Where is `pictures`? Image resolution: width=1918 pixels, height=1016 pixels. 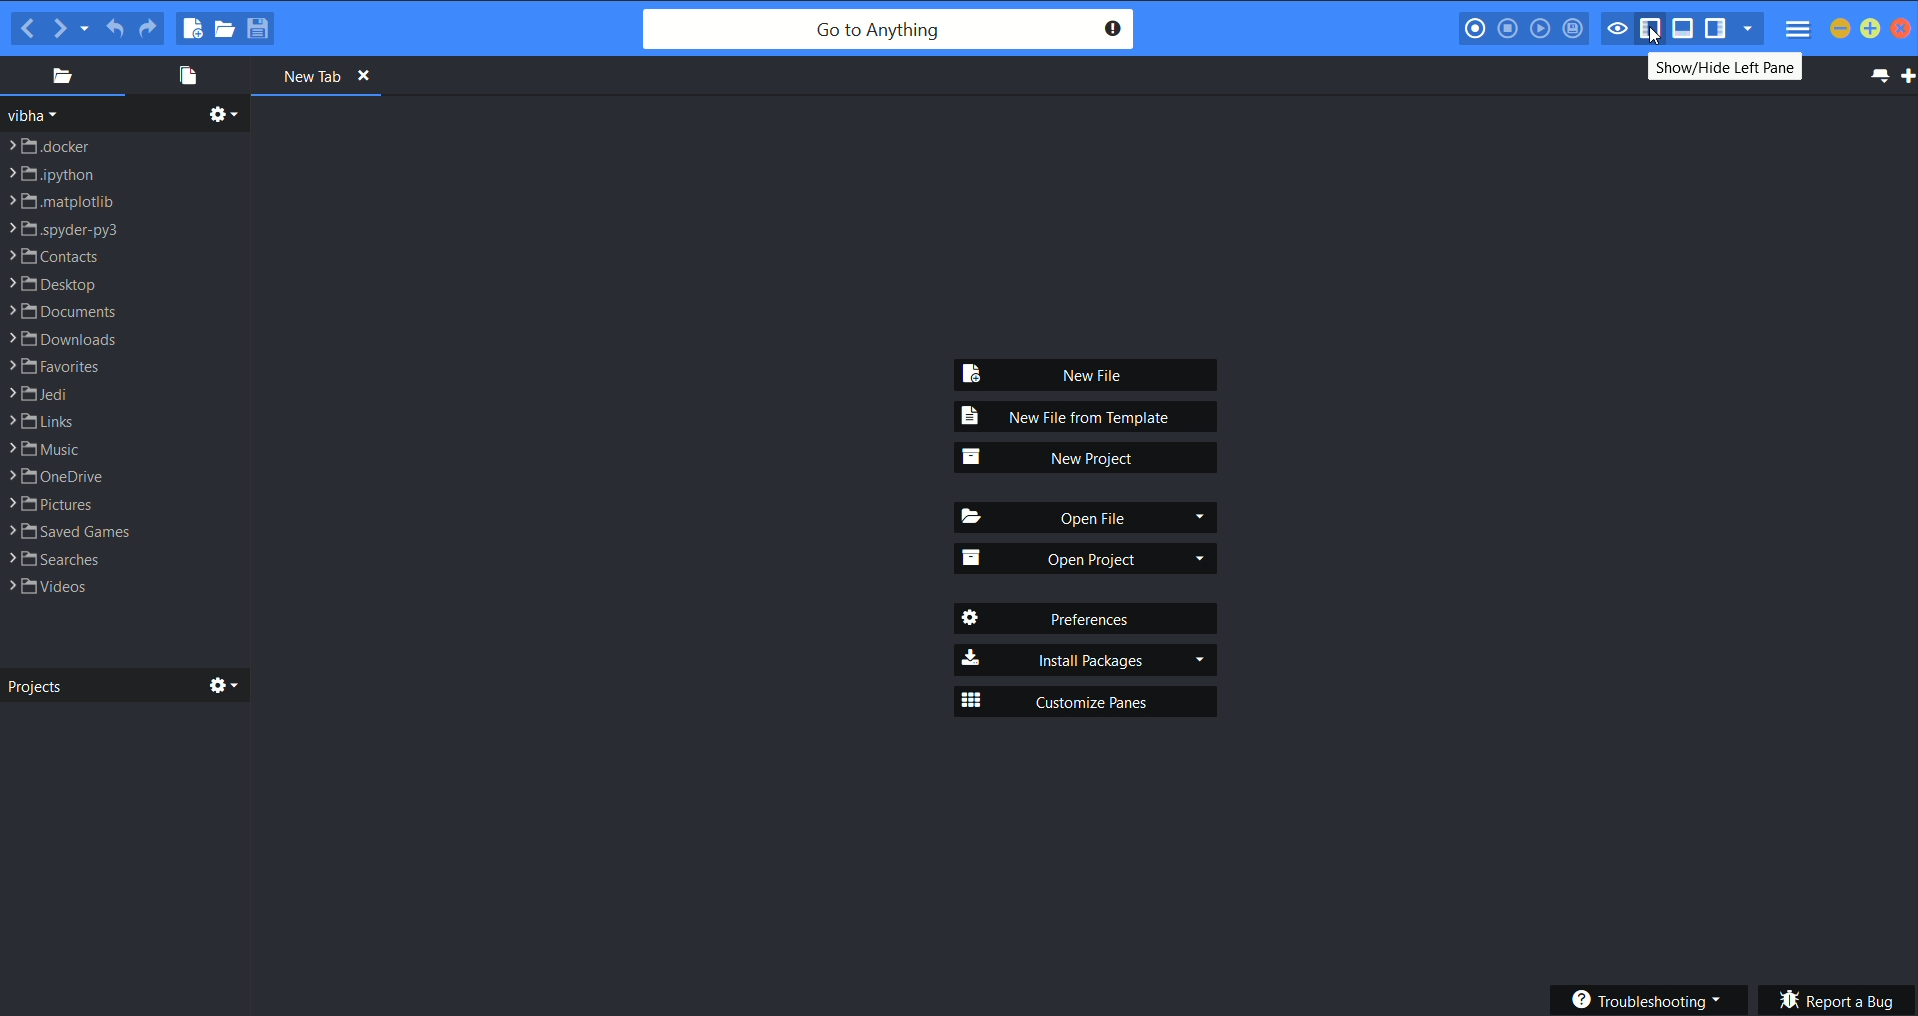 pictures is located at coordinates (52, 505).